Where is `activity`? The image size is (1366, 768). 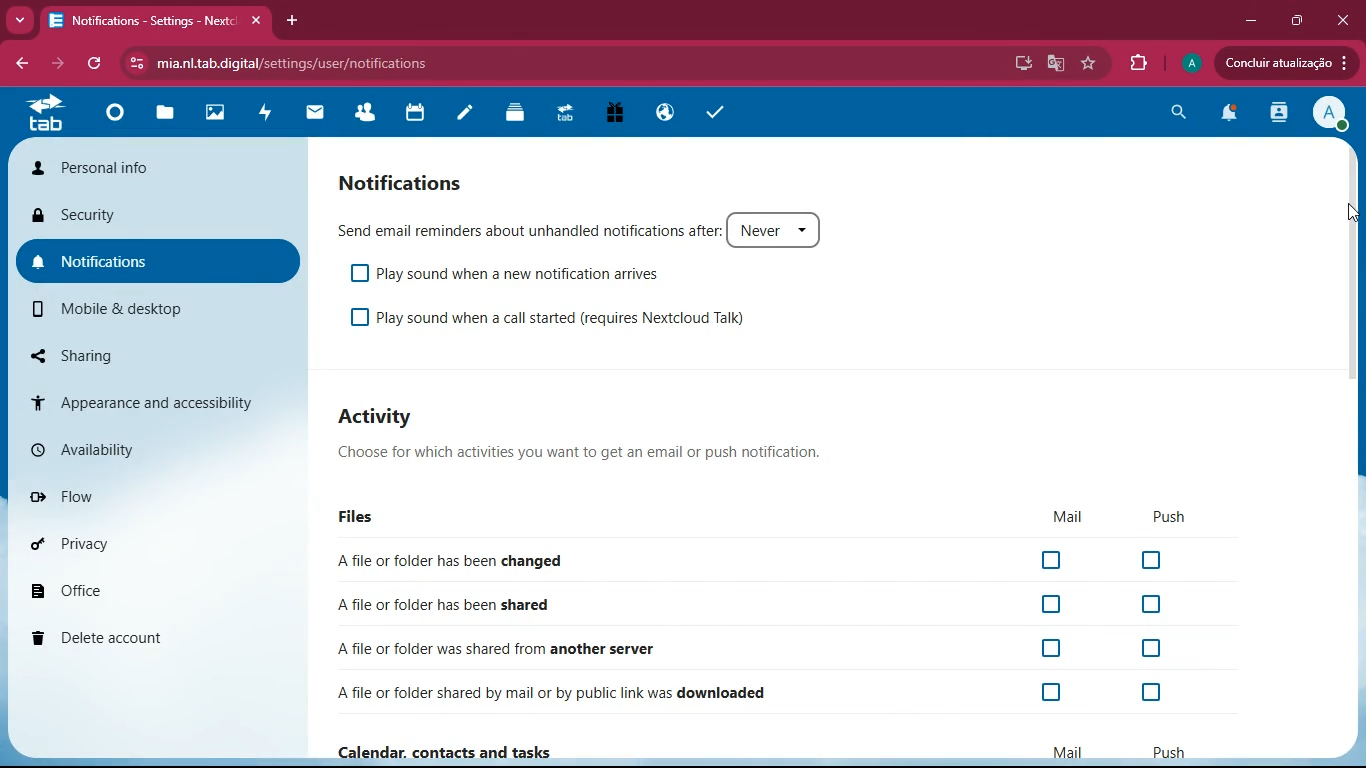
activity is located at coordinates (1281, 115).